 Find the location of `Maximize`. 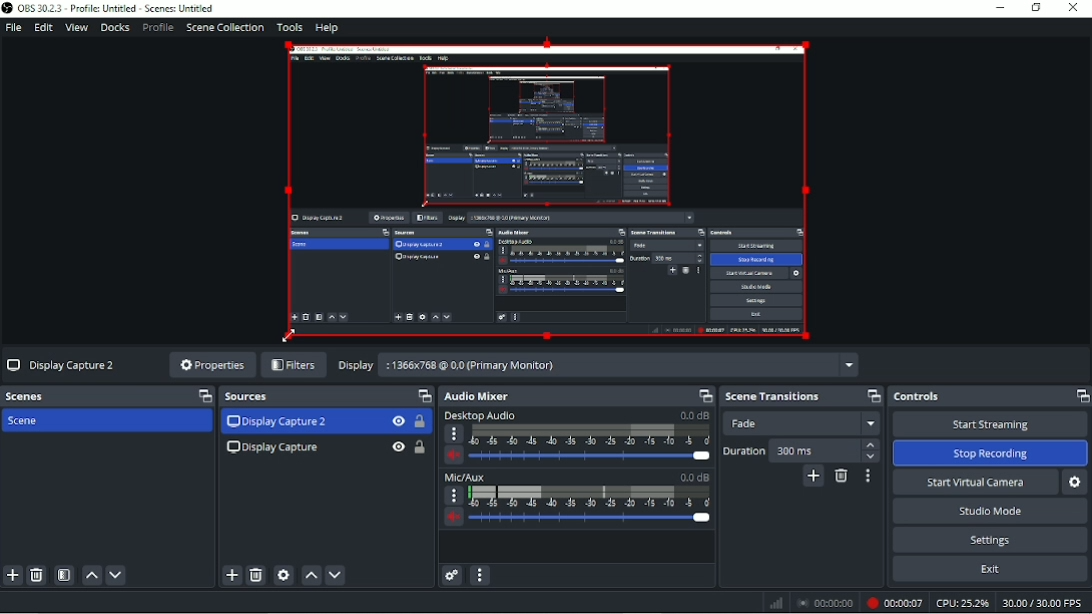

Maximize is located at coordinates (200, 396).